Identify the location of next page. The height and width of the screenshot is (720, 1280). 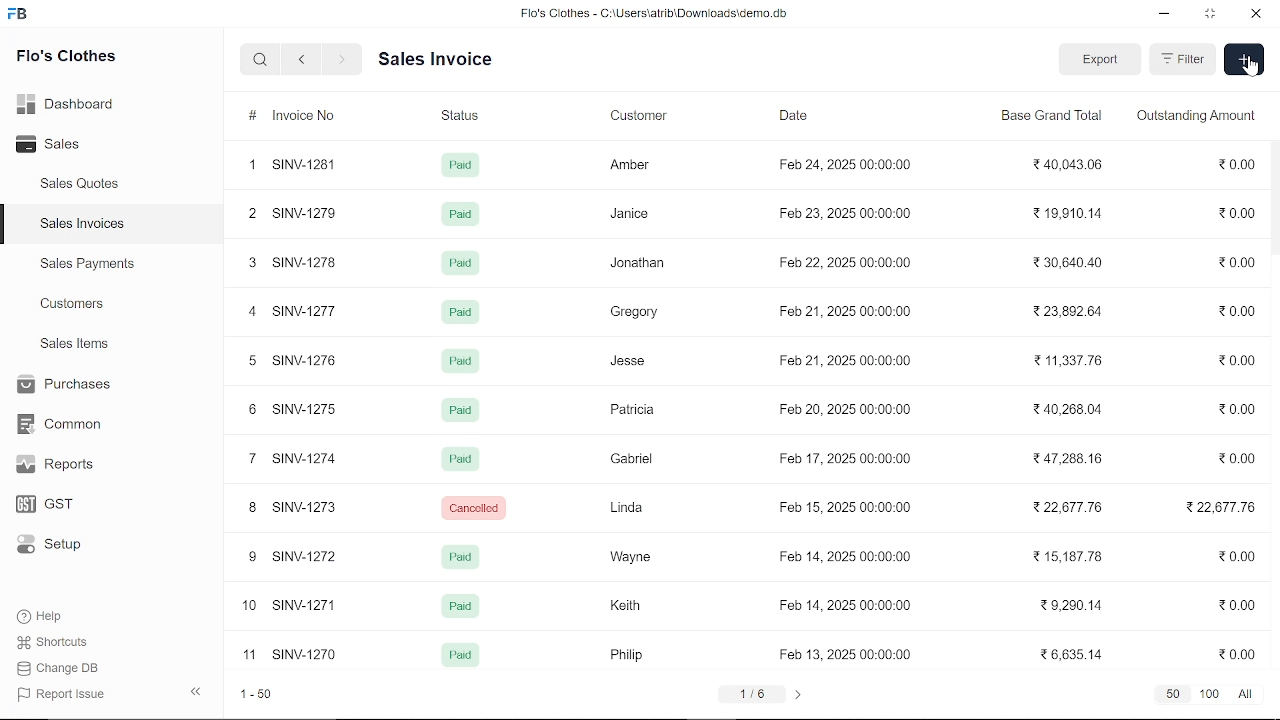
(799, 694).